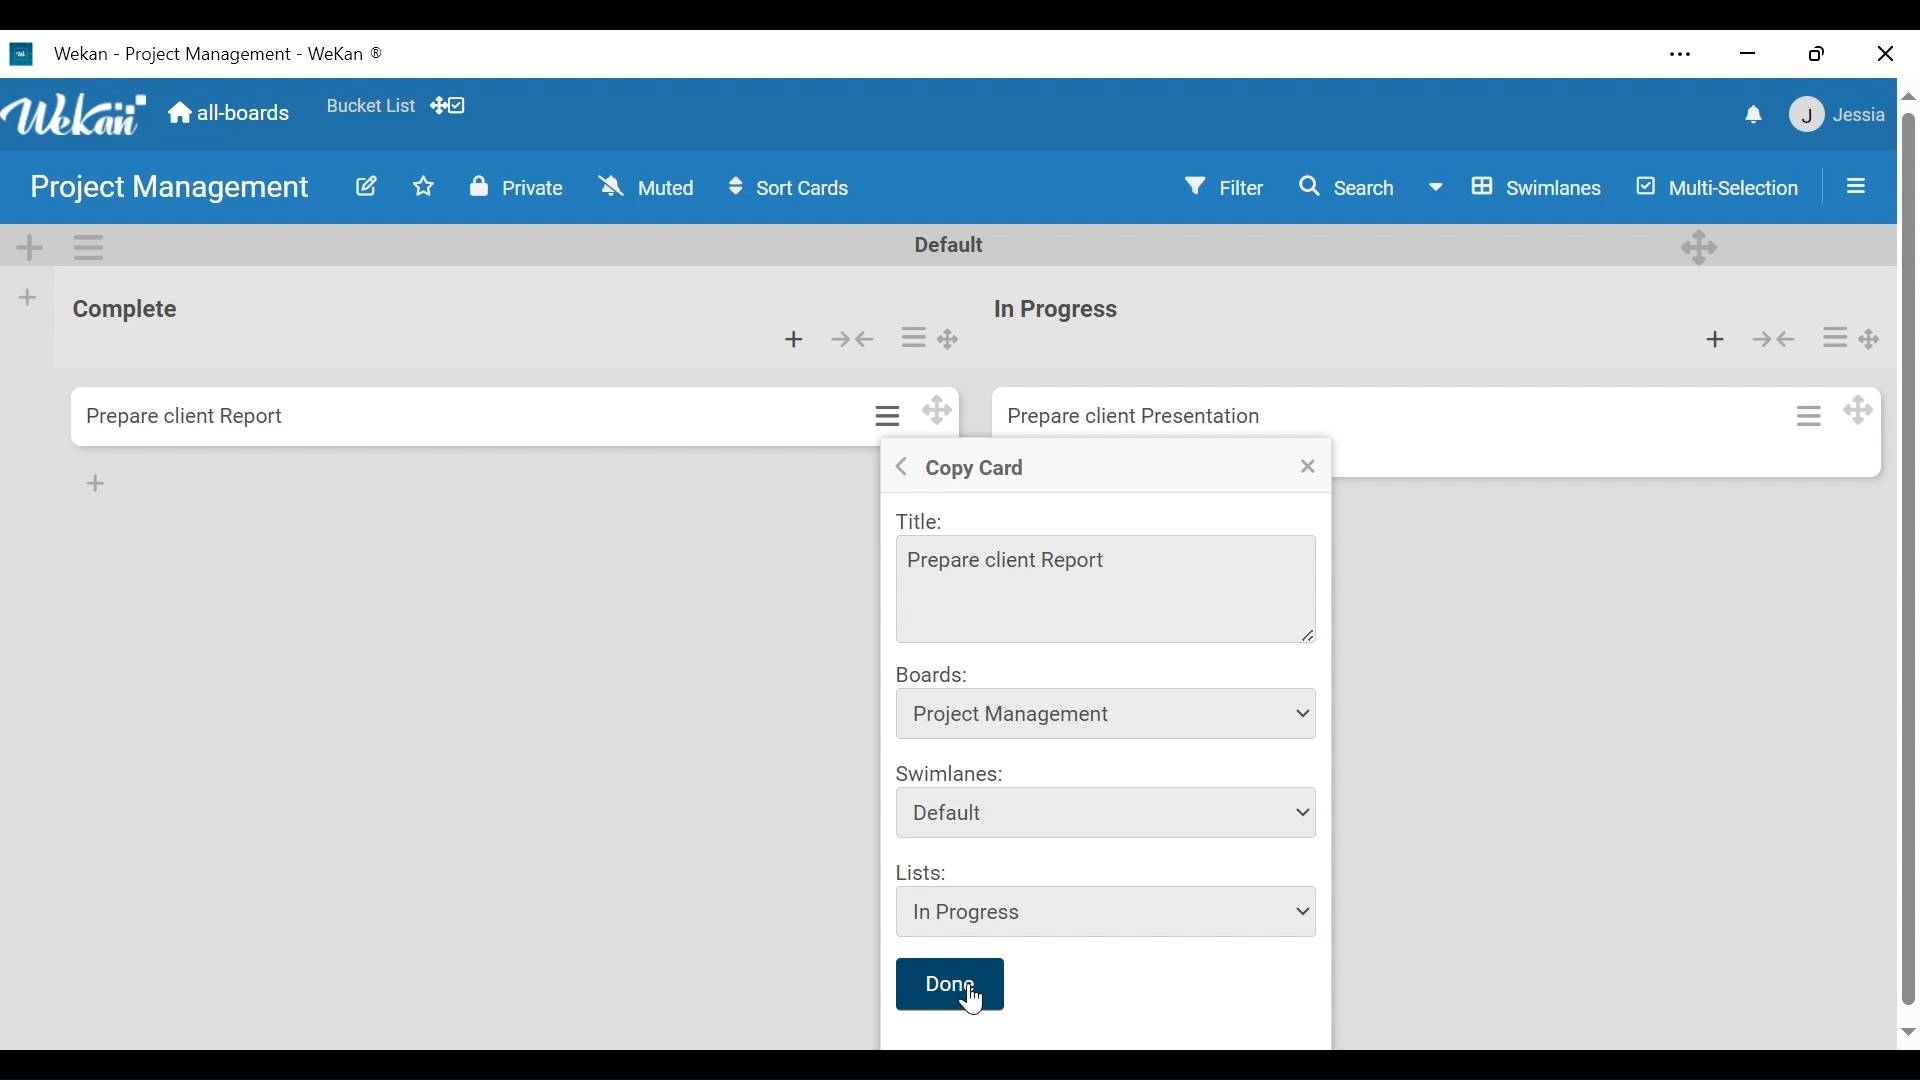 The height and width of the screenshot is (1080, 1920). Describe the element at coordinates (374, 106) in the screenshot. I see `Favorites` at that location.